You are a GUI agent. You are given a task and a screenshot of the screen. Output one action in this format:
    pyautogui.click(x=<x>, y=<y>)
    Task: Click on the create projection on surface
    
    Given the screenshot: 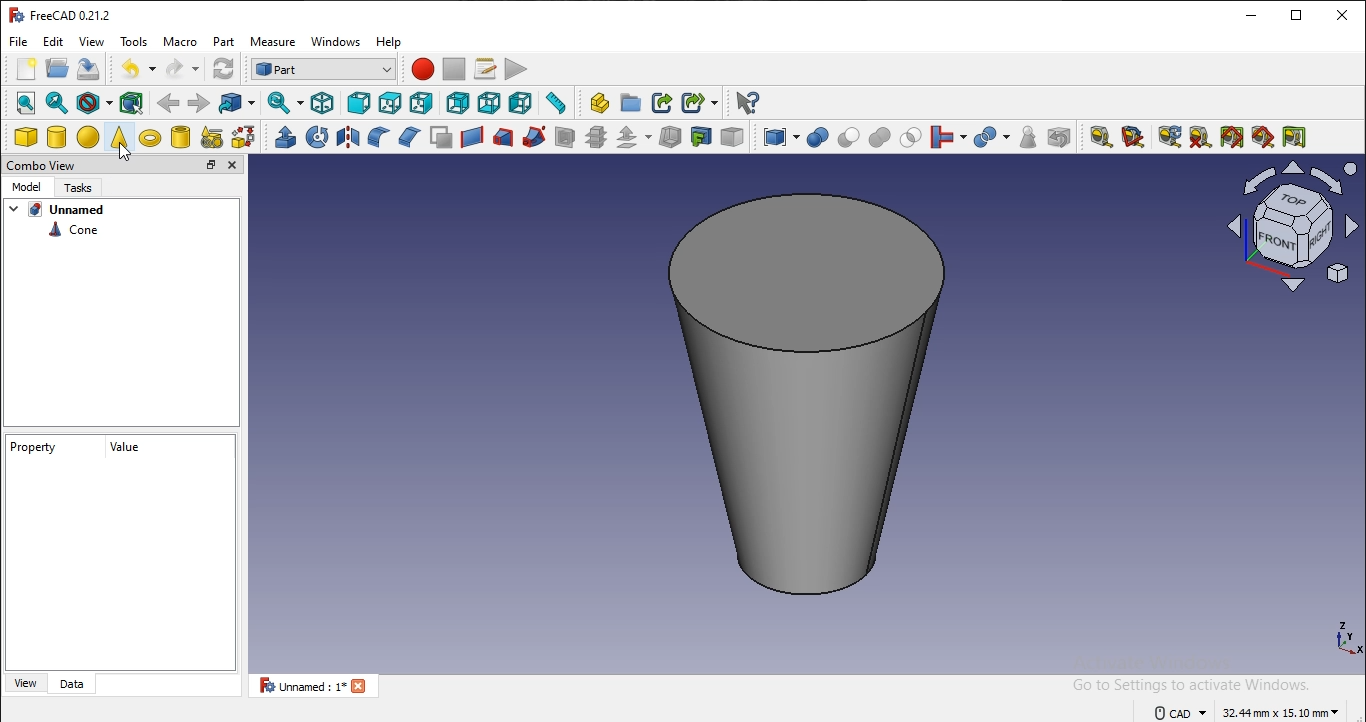 What is the action you would take?
    pyautogui.click(x=701, y=136)
    